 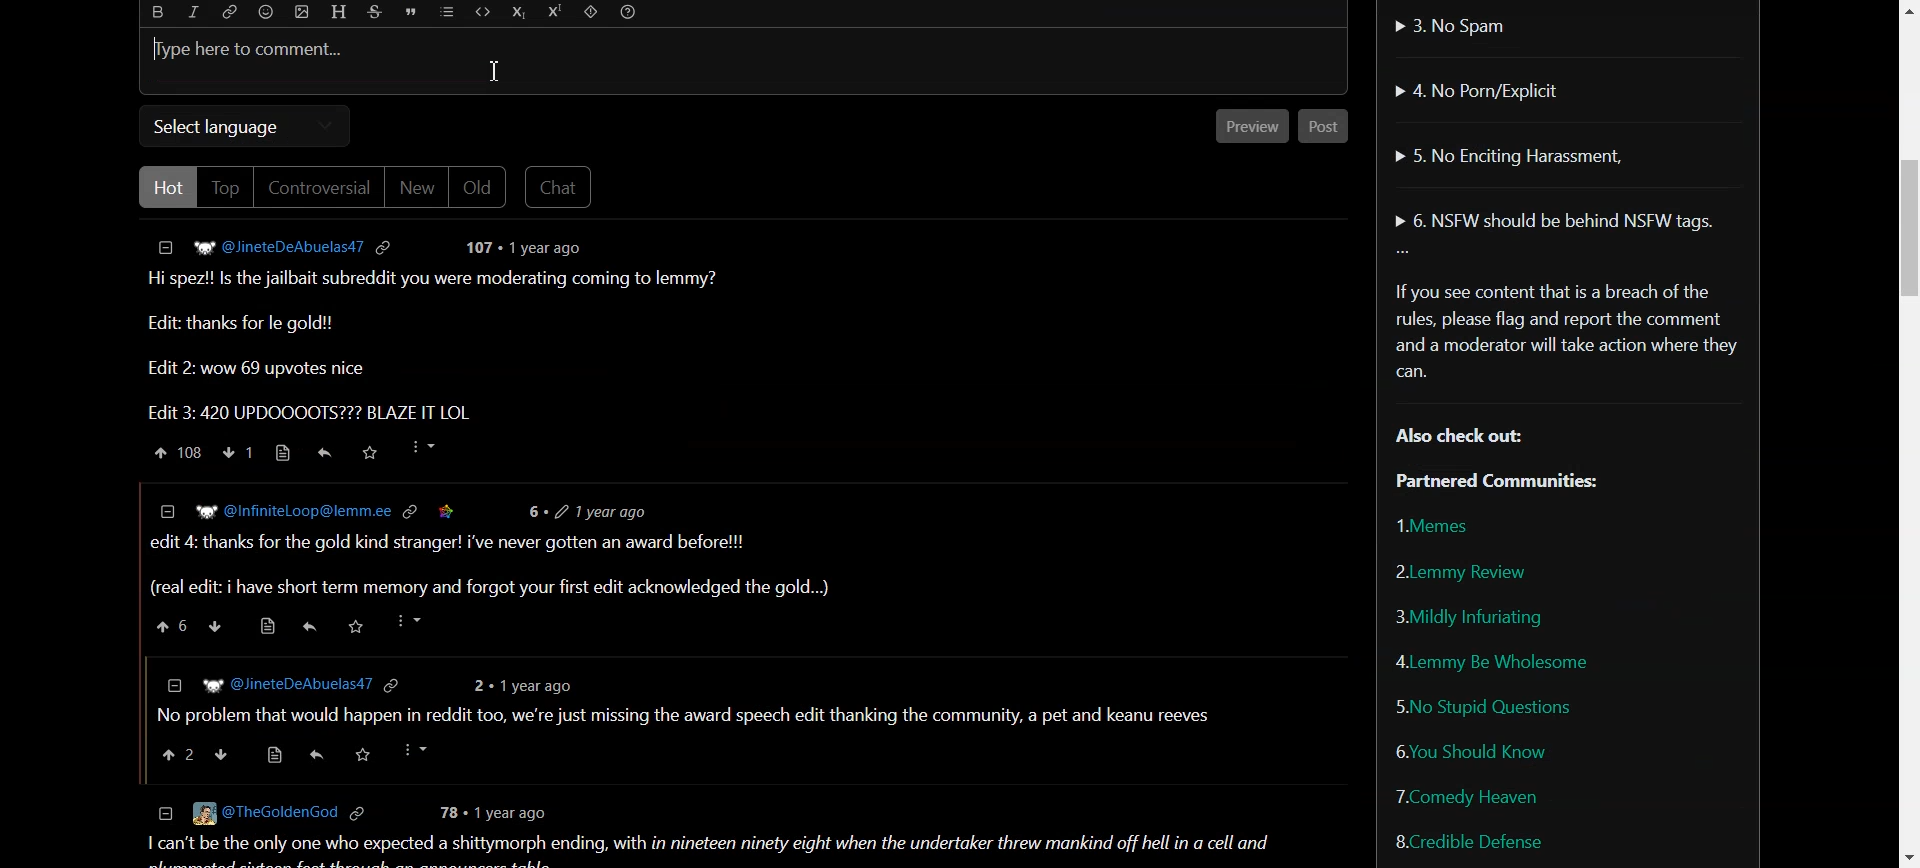 What do you see at coordinates (1486, 705) in the screenshot?
I see `No Stupid Questions` at bounding box center [1486, 705].